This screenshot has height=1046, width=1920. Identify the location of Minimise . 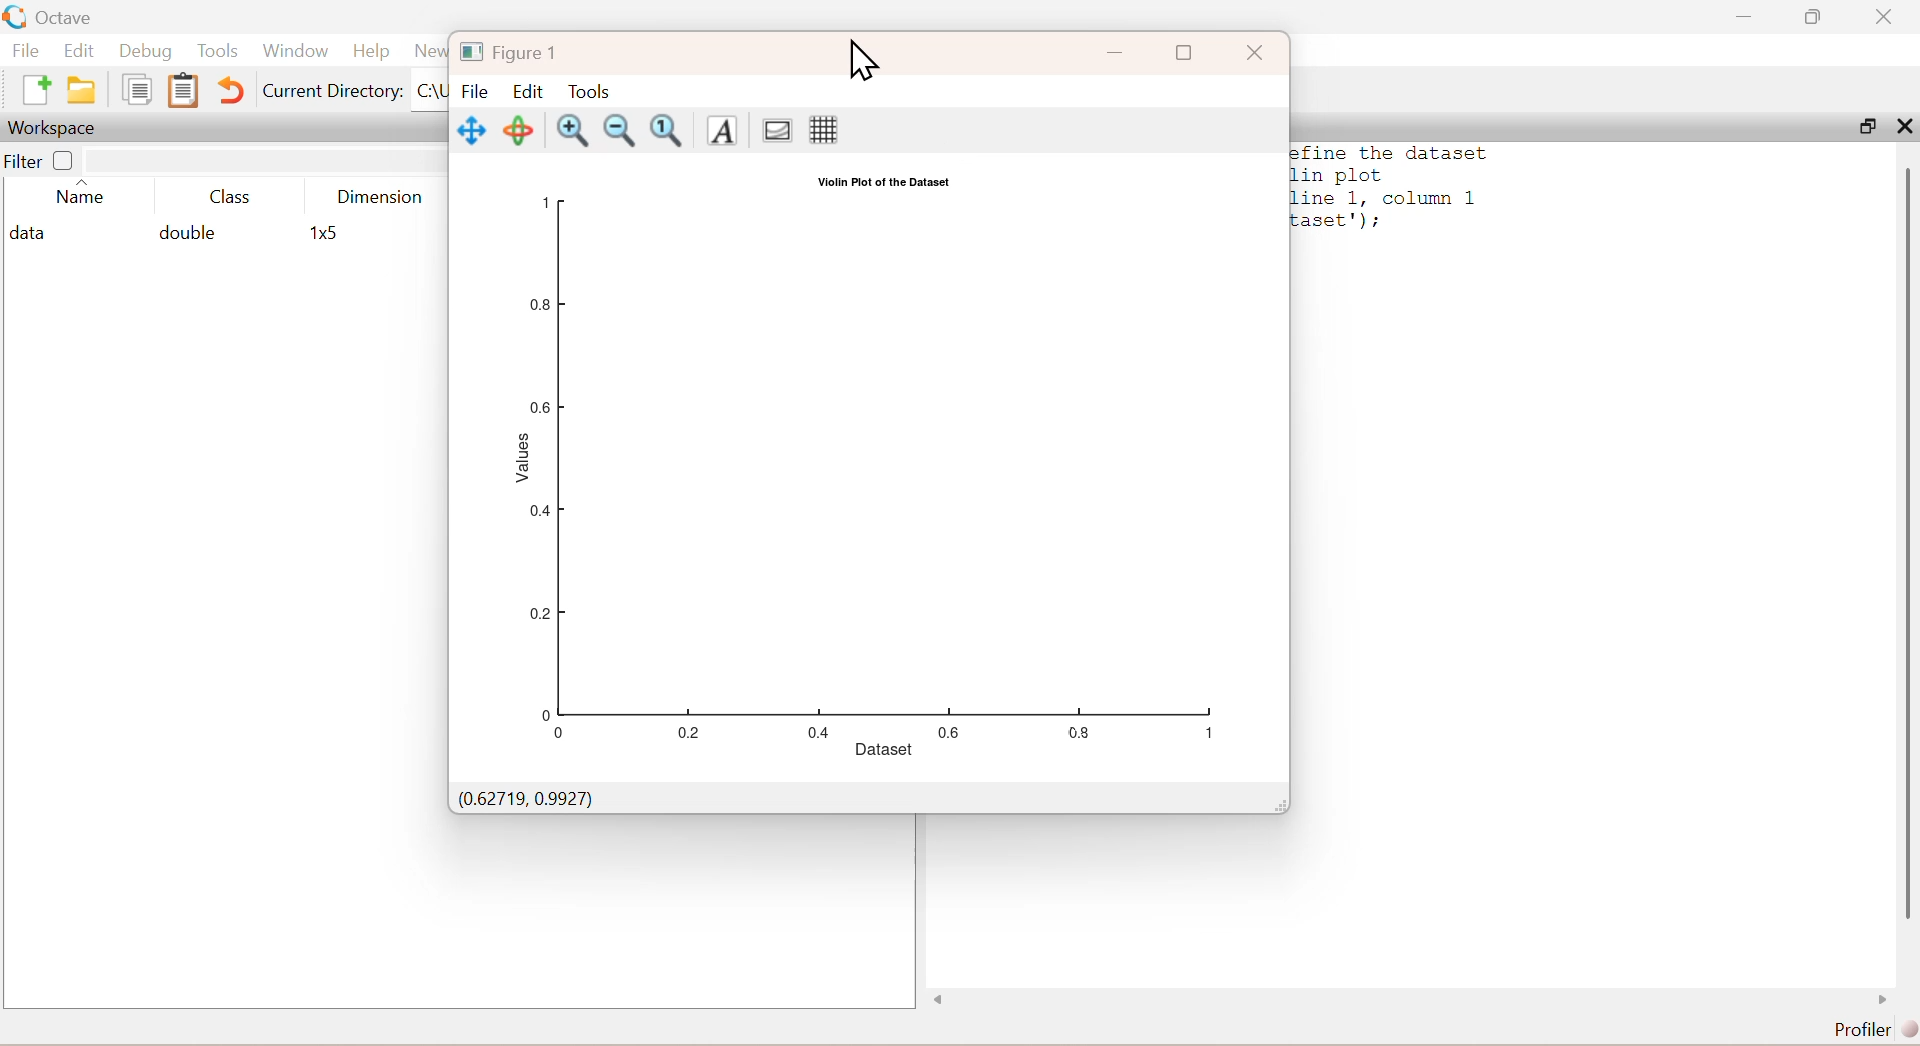
(1116, 53).